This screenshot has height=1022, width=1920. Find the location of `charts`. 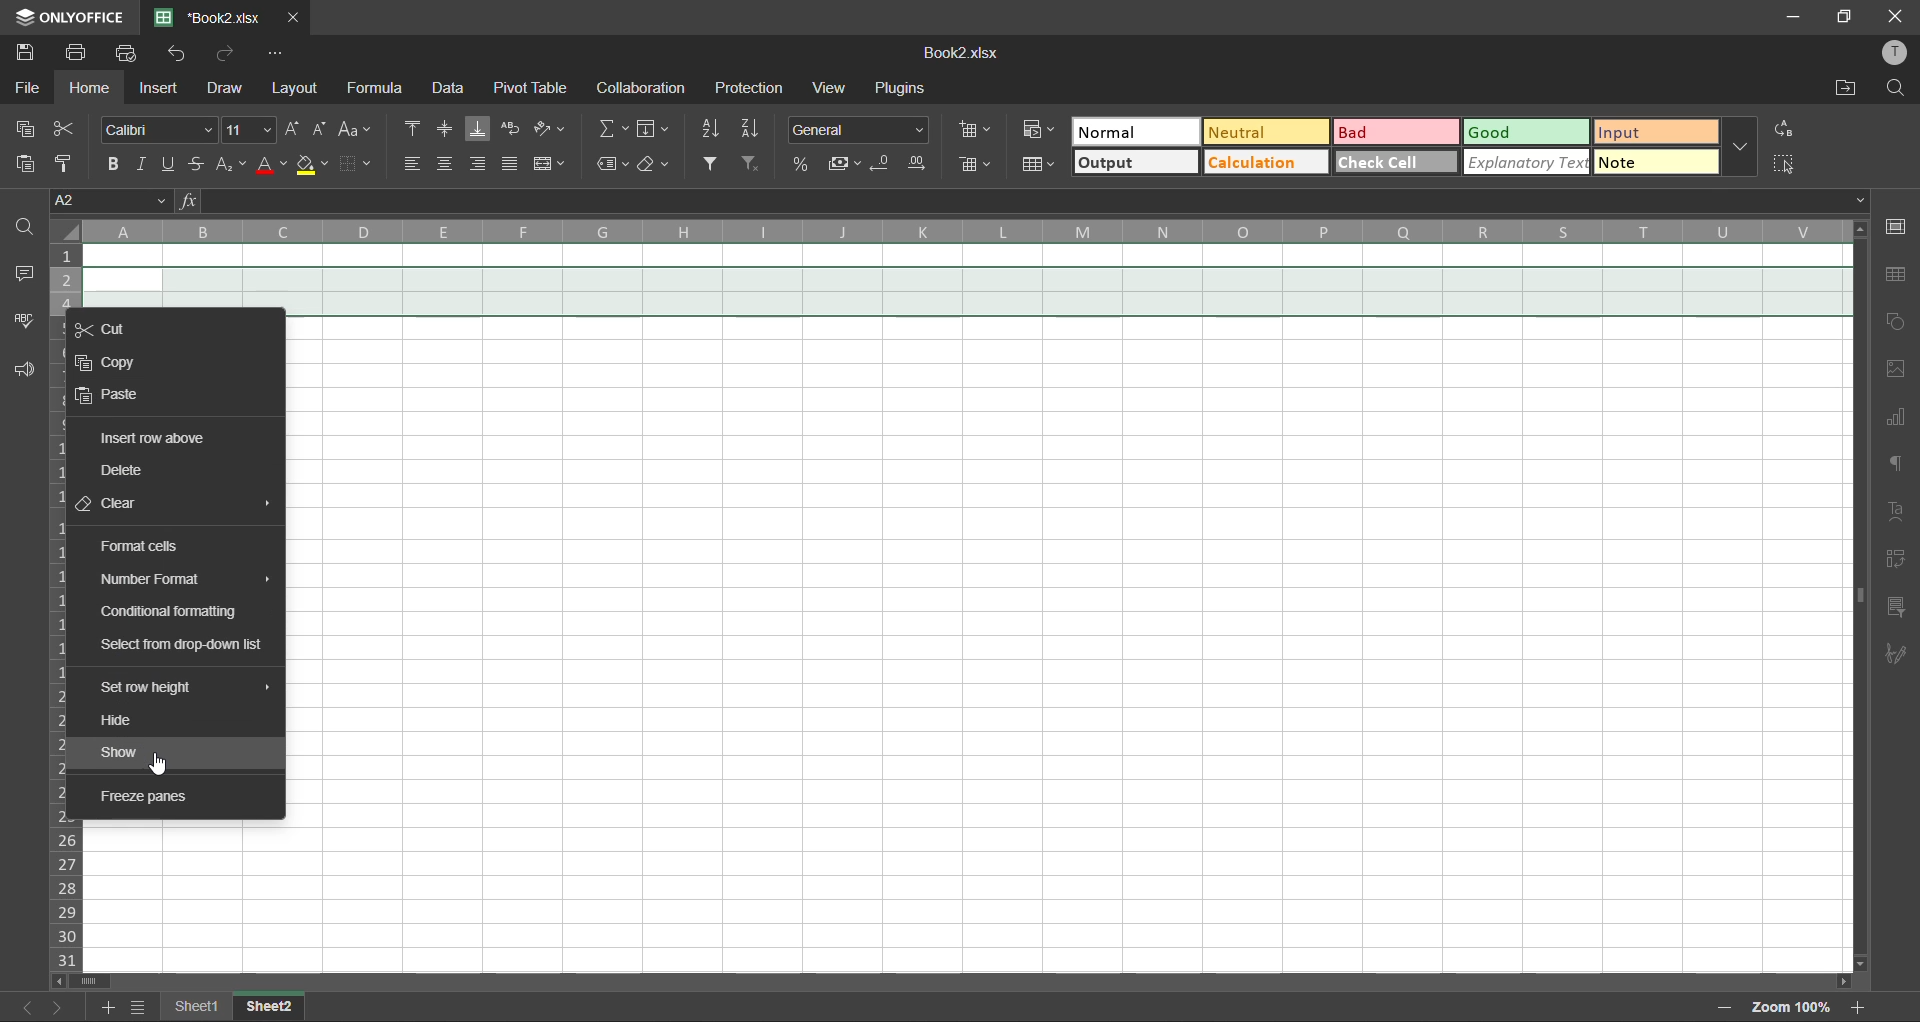

charts is located at coordinates (1897, 422).